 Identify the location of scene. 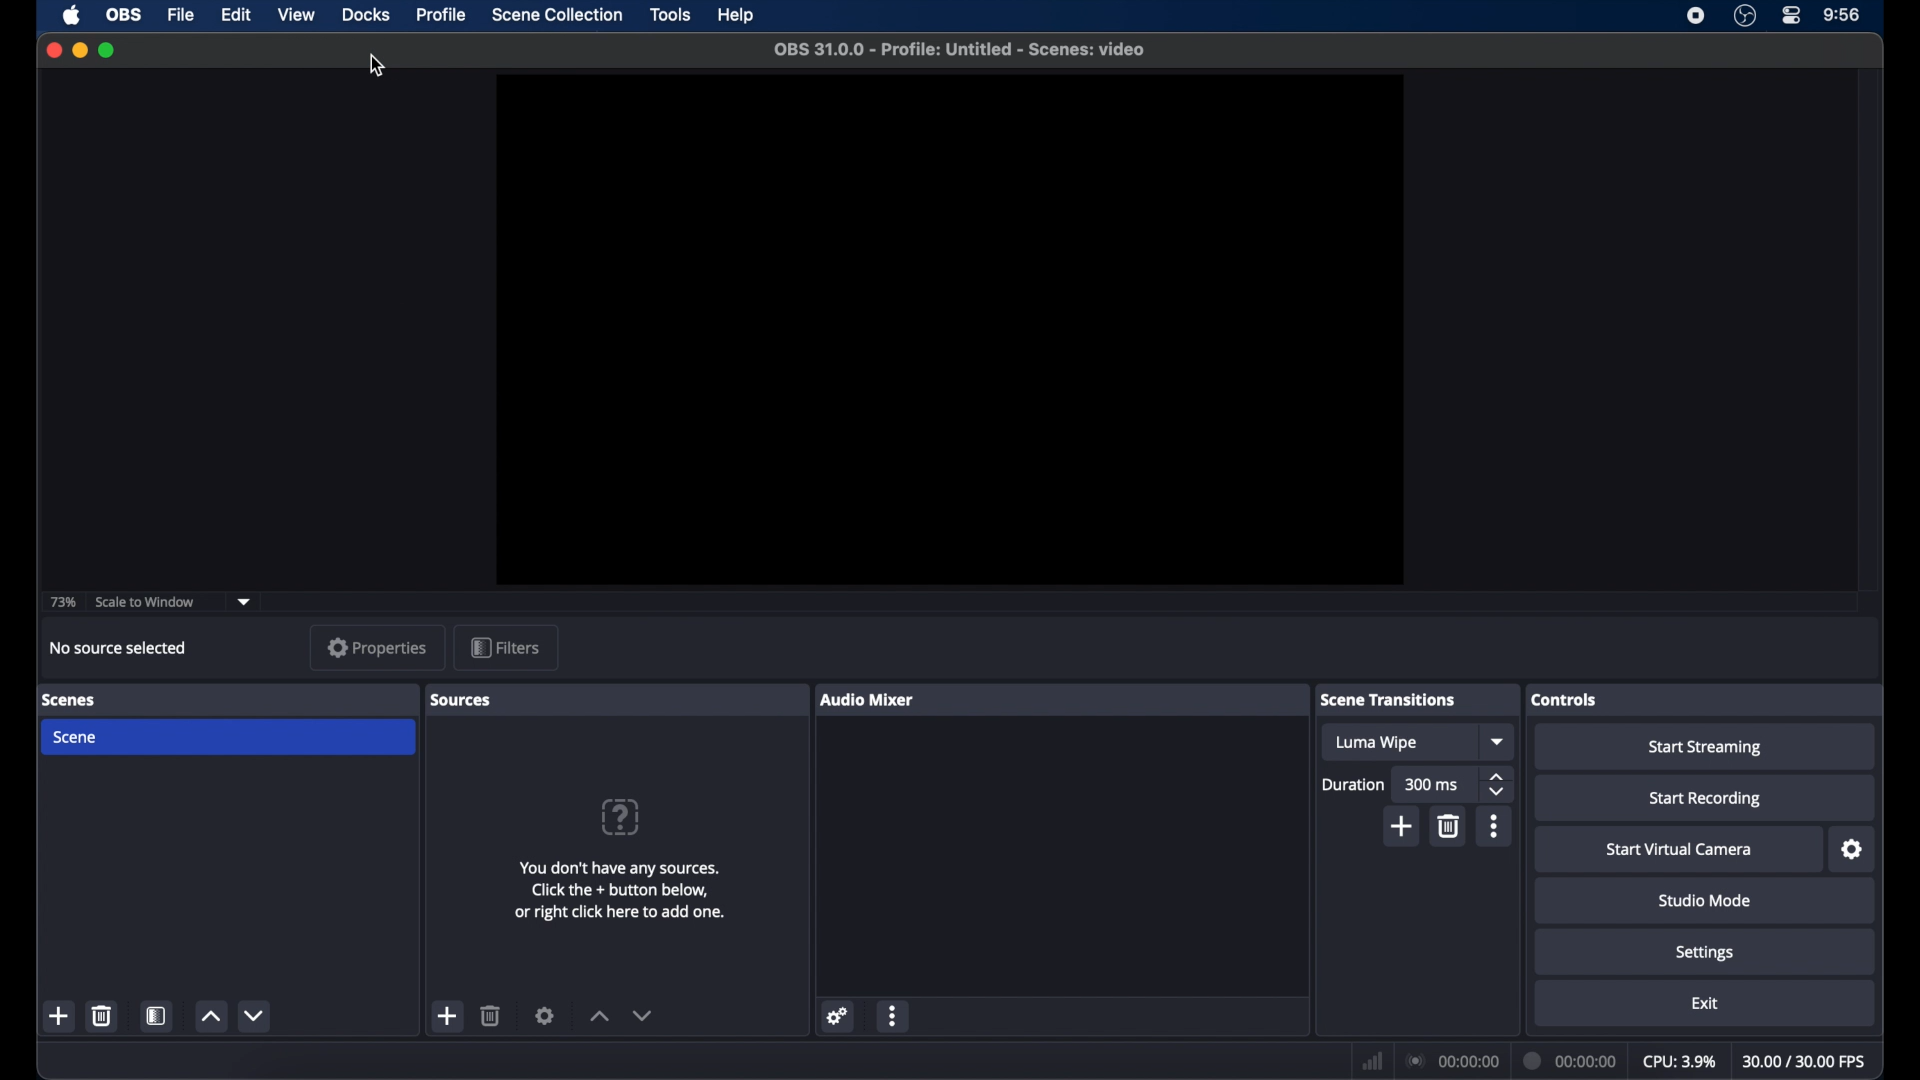
(227, 737).